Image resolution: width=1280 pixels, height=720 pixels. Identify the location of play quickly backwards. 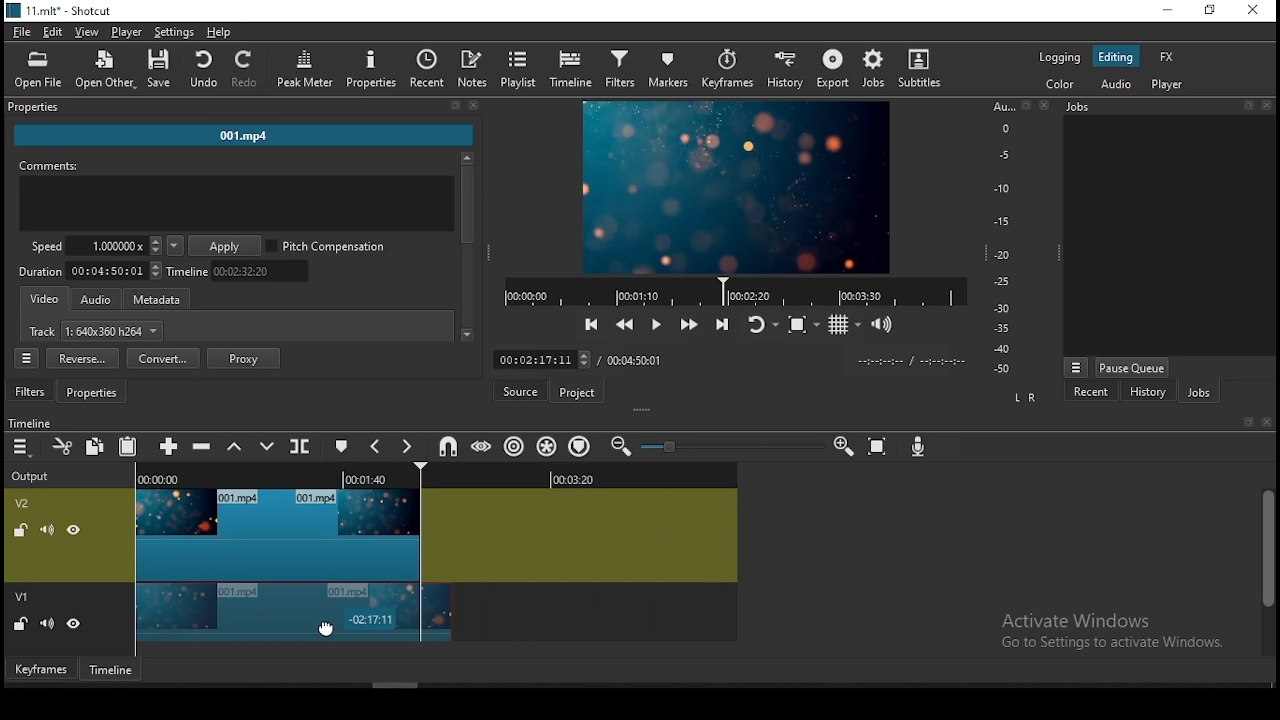
(625, 324).